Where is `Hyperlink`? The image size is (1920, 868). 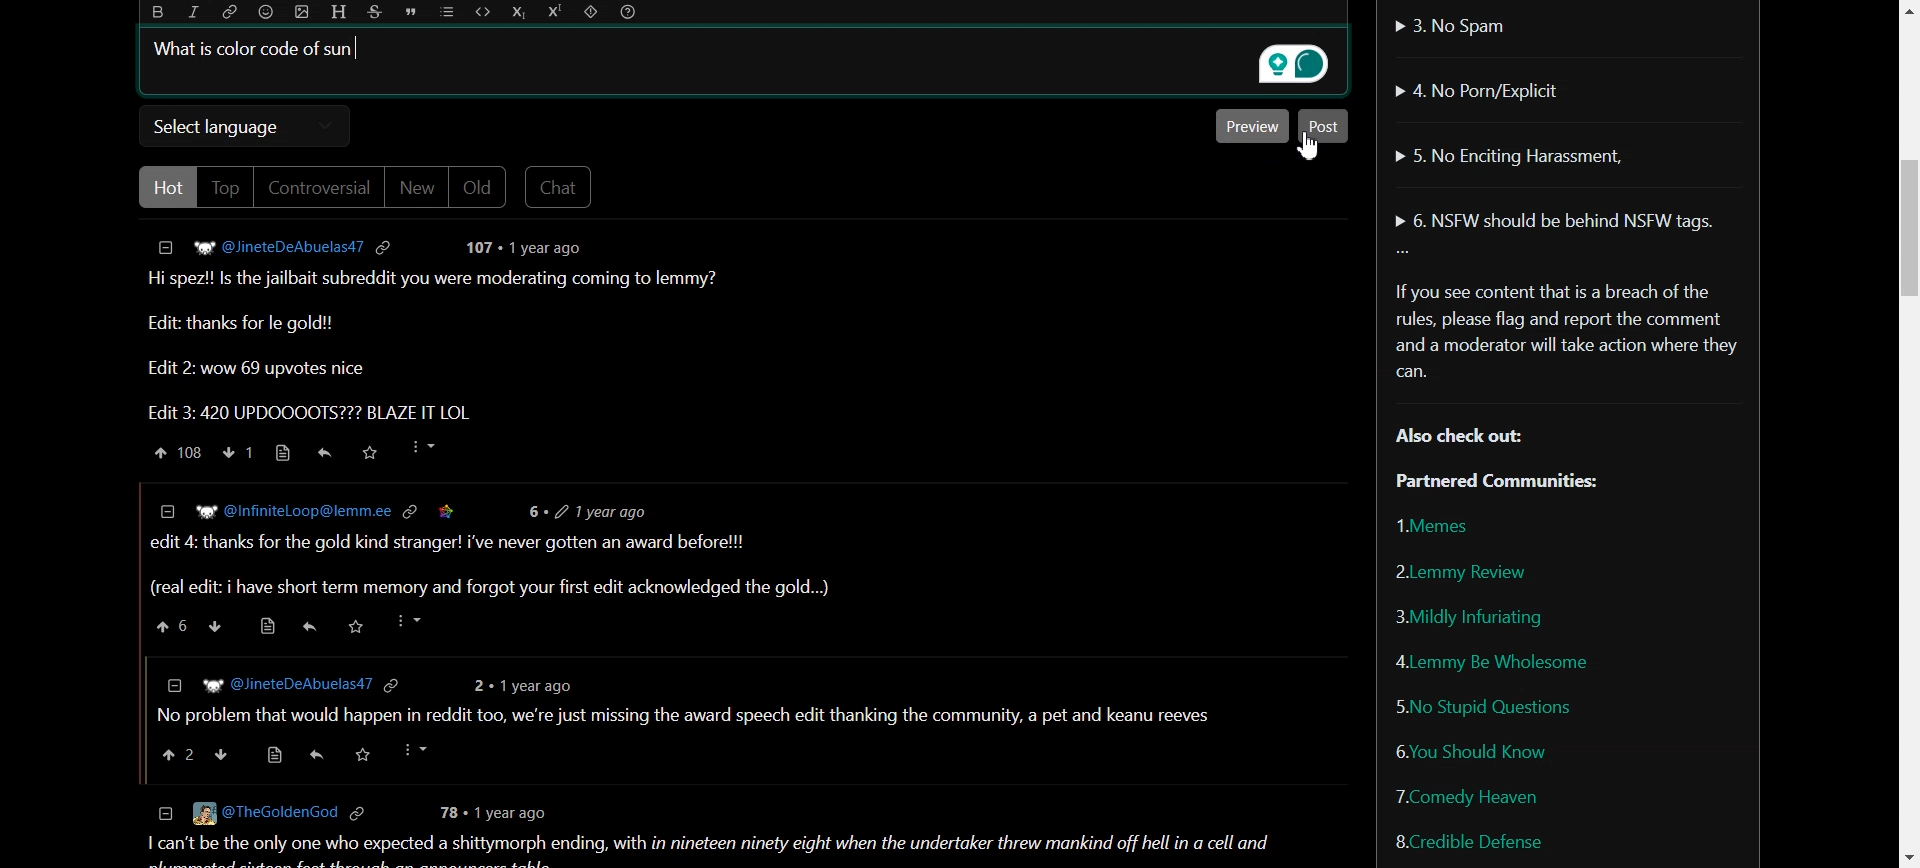
Hyperlink is located at coordinates (290, 247).